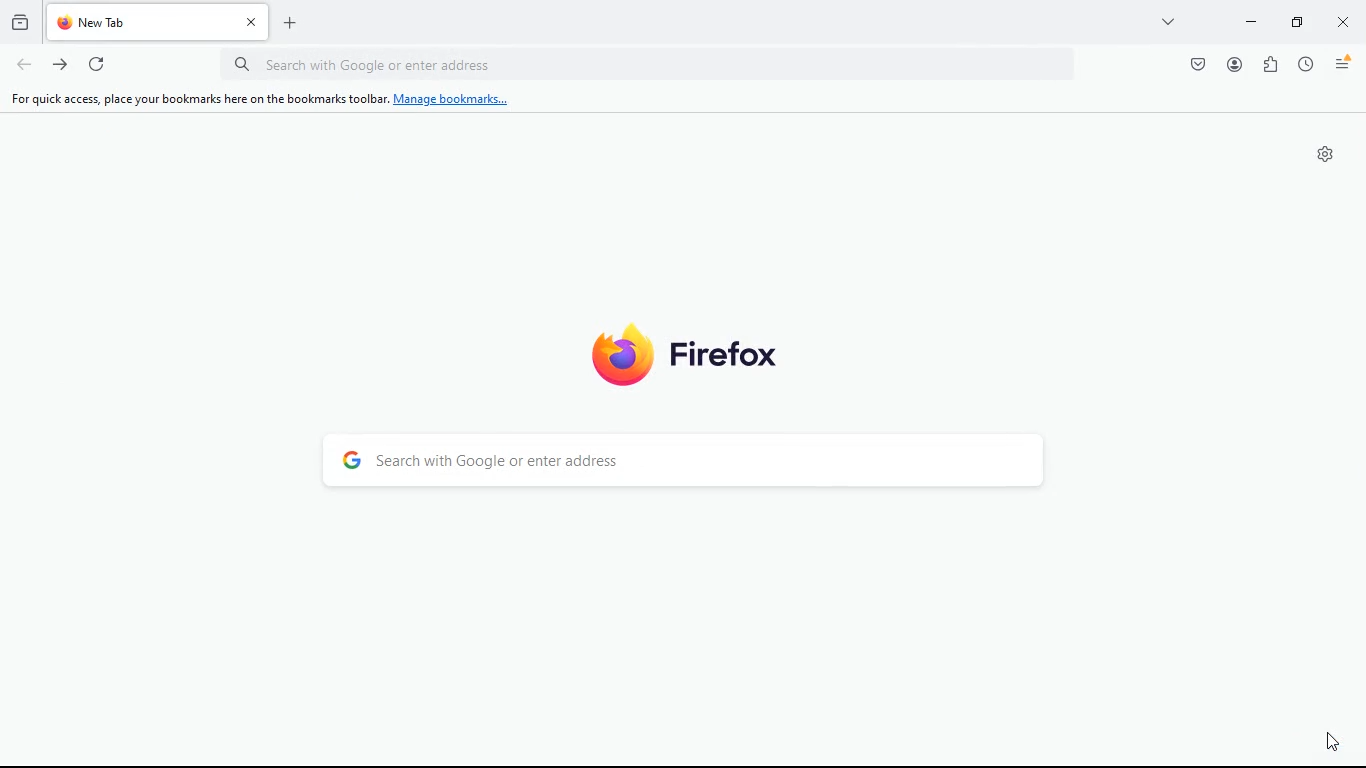 The width and height of the screenshot is (1366, 768). What do you see at coordinates (698, 464) in the screenshot?
I see `search` at bounding box center [698, 464].